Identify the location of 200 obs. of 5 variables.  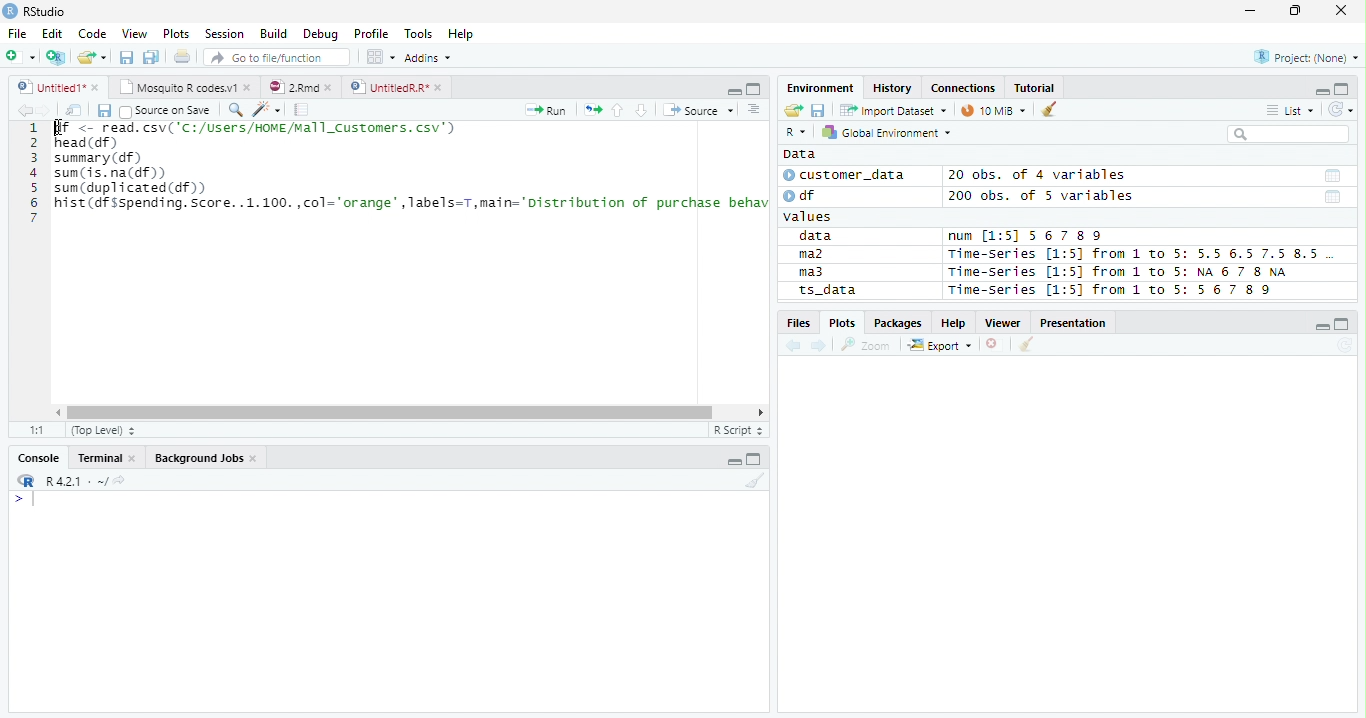
(1038, 198).